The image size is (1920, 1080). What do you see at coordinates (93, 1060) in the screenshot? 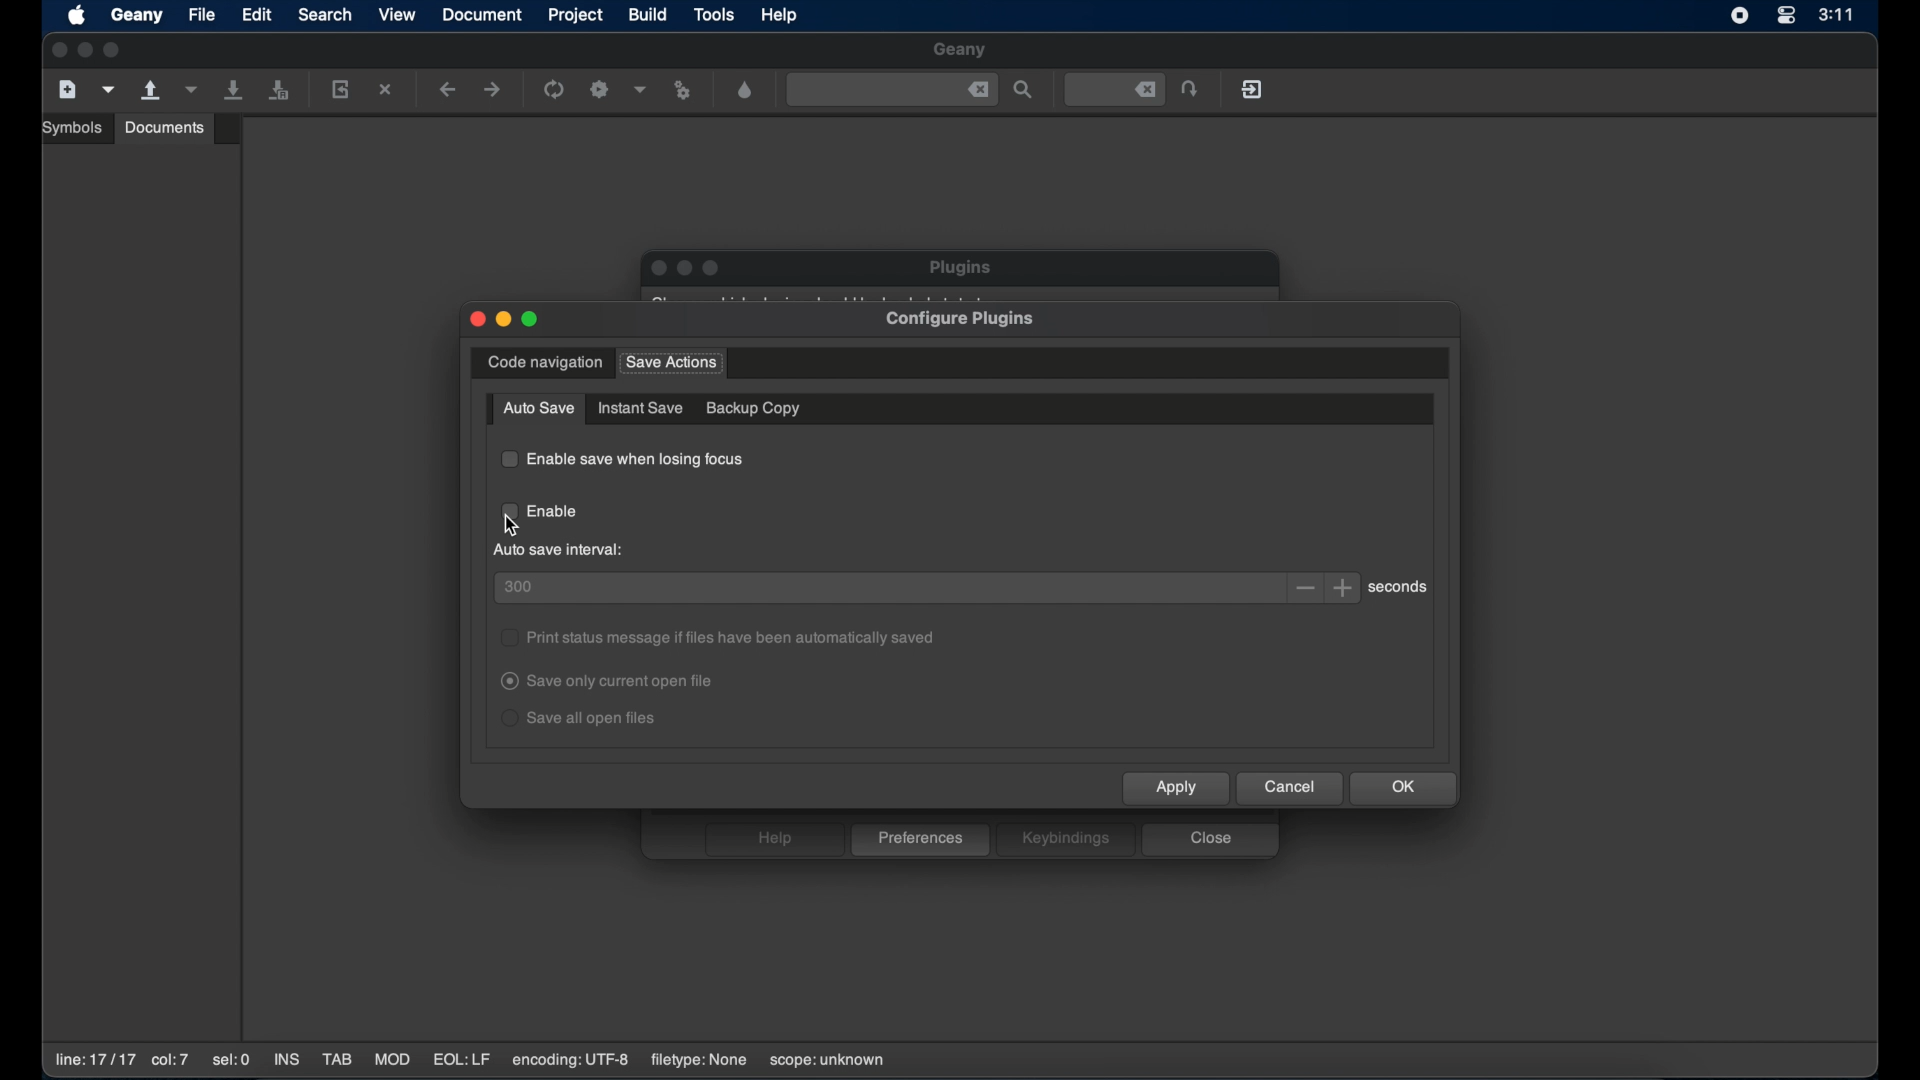
I see `line:17/17` at bounding box center [93, 1060].